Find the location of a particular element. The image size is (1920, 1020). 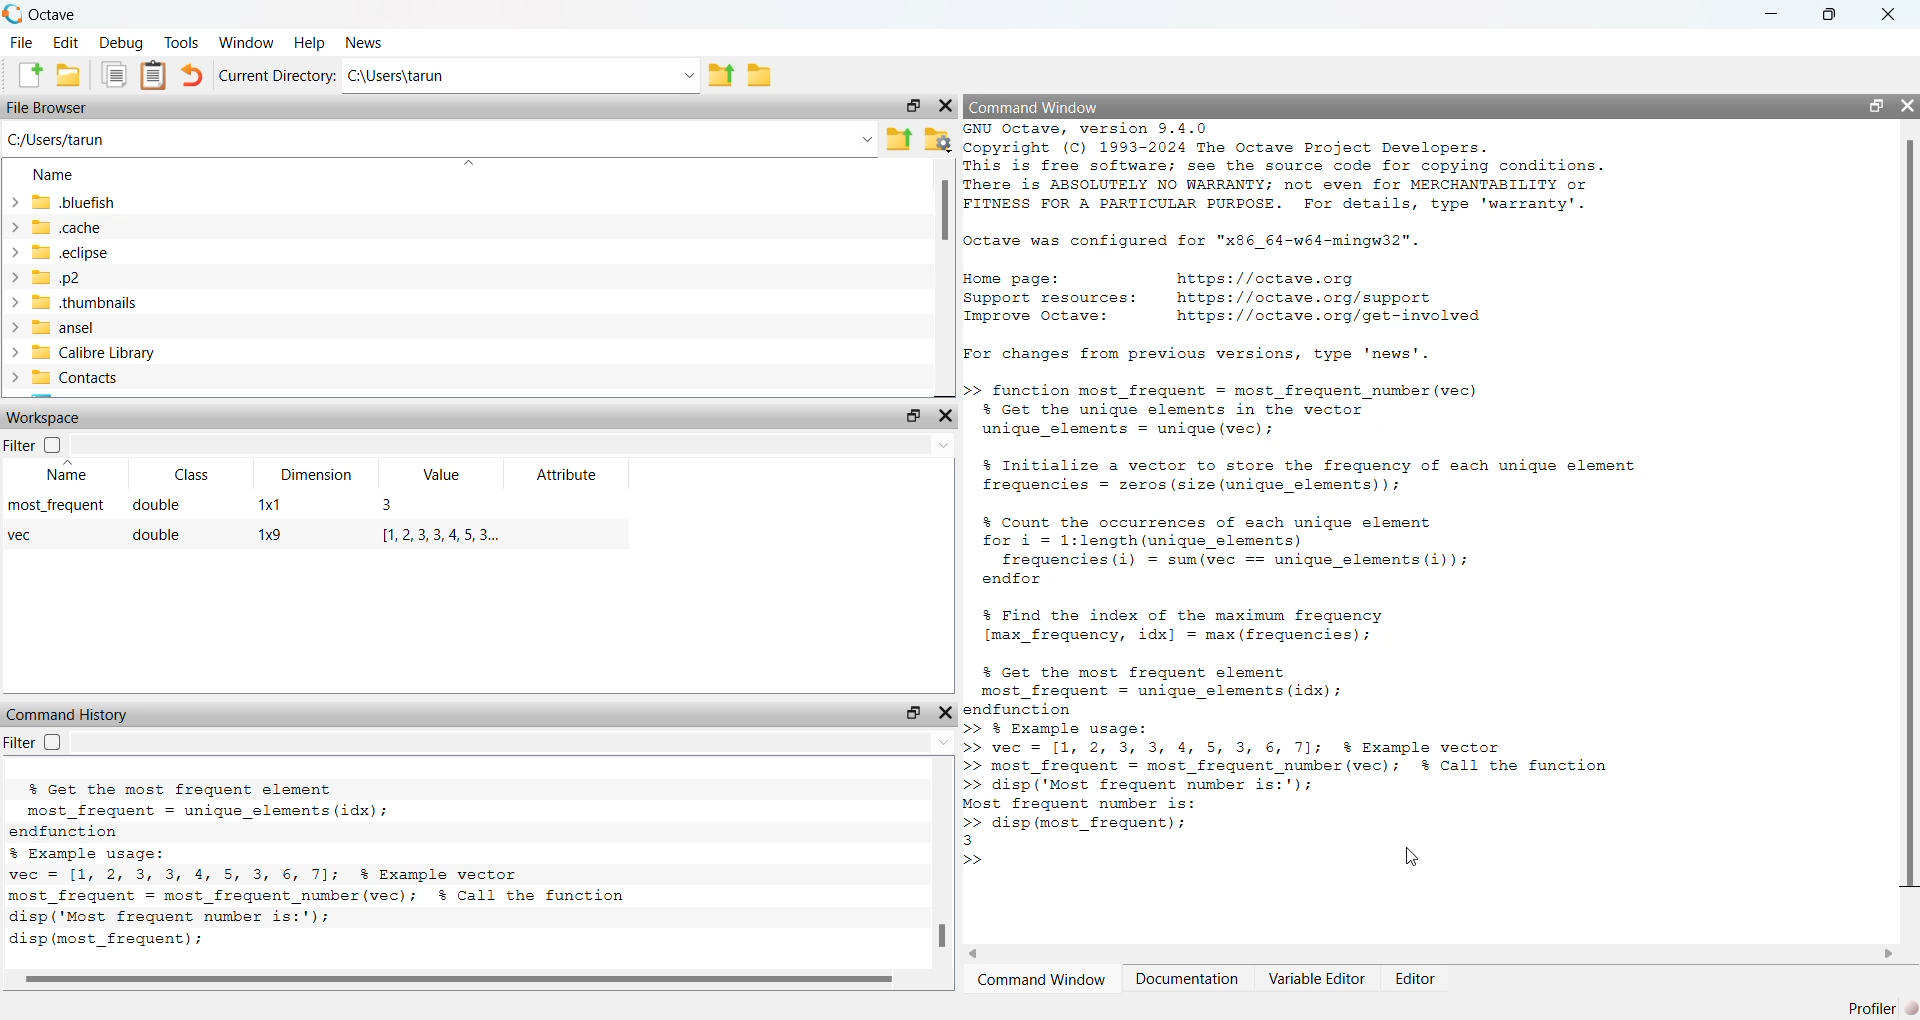

Dimension is located at coordinates (315, 475).